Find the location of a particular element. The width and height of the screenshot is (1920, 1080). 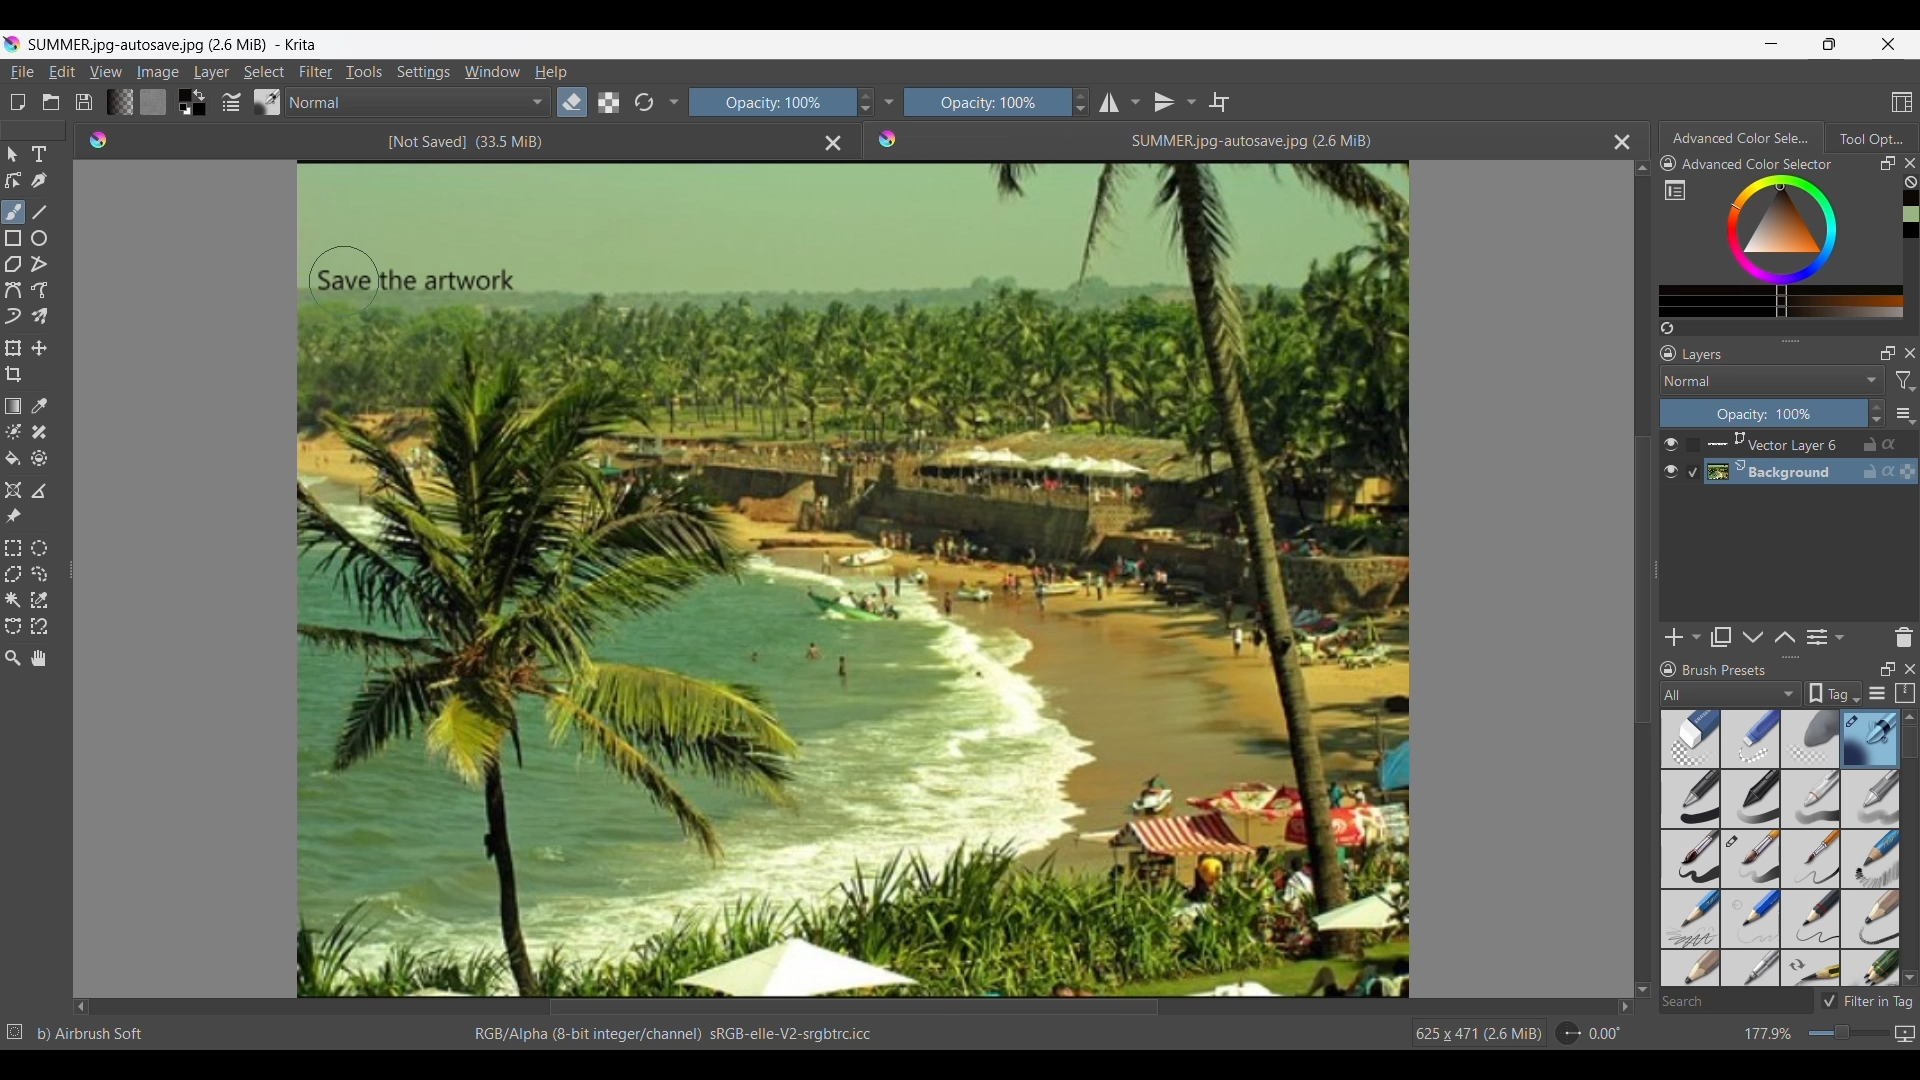

Opacity 100% is located at coordinates (1763, 414).